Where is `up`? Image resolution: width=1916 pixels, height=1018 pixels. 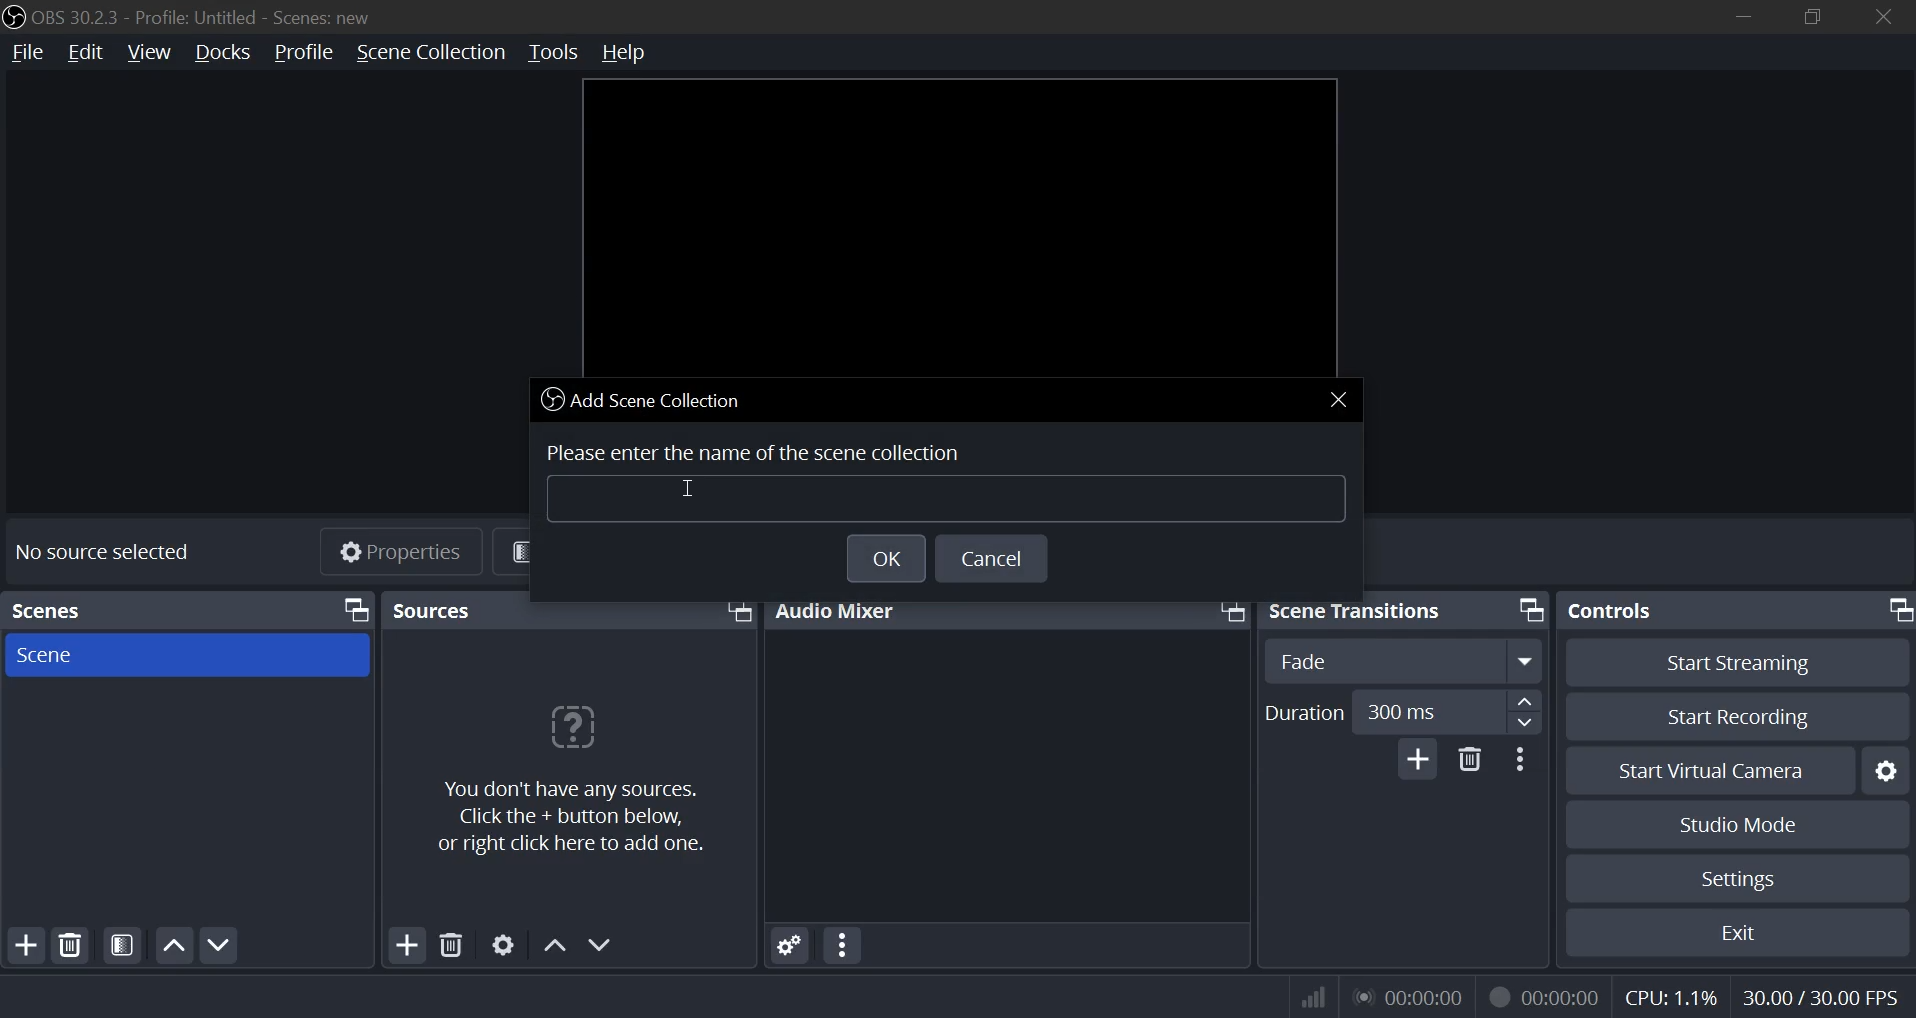
up is located at coordinates (552, 942).